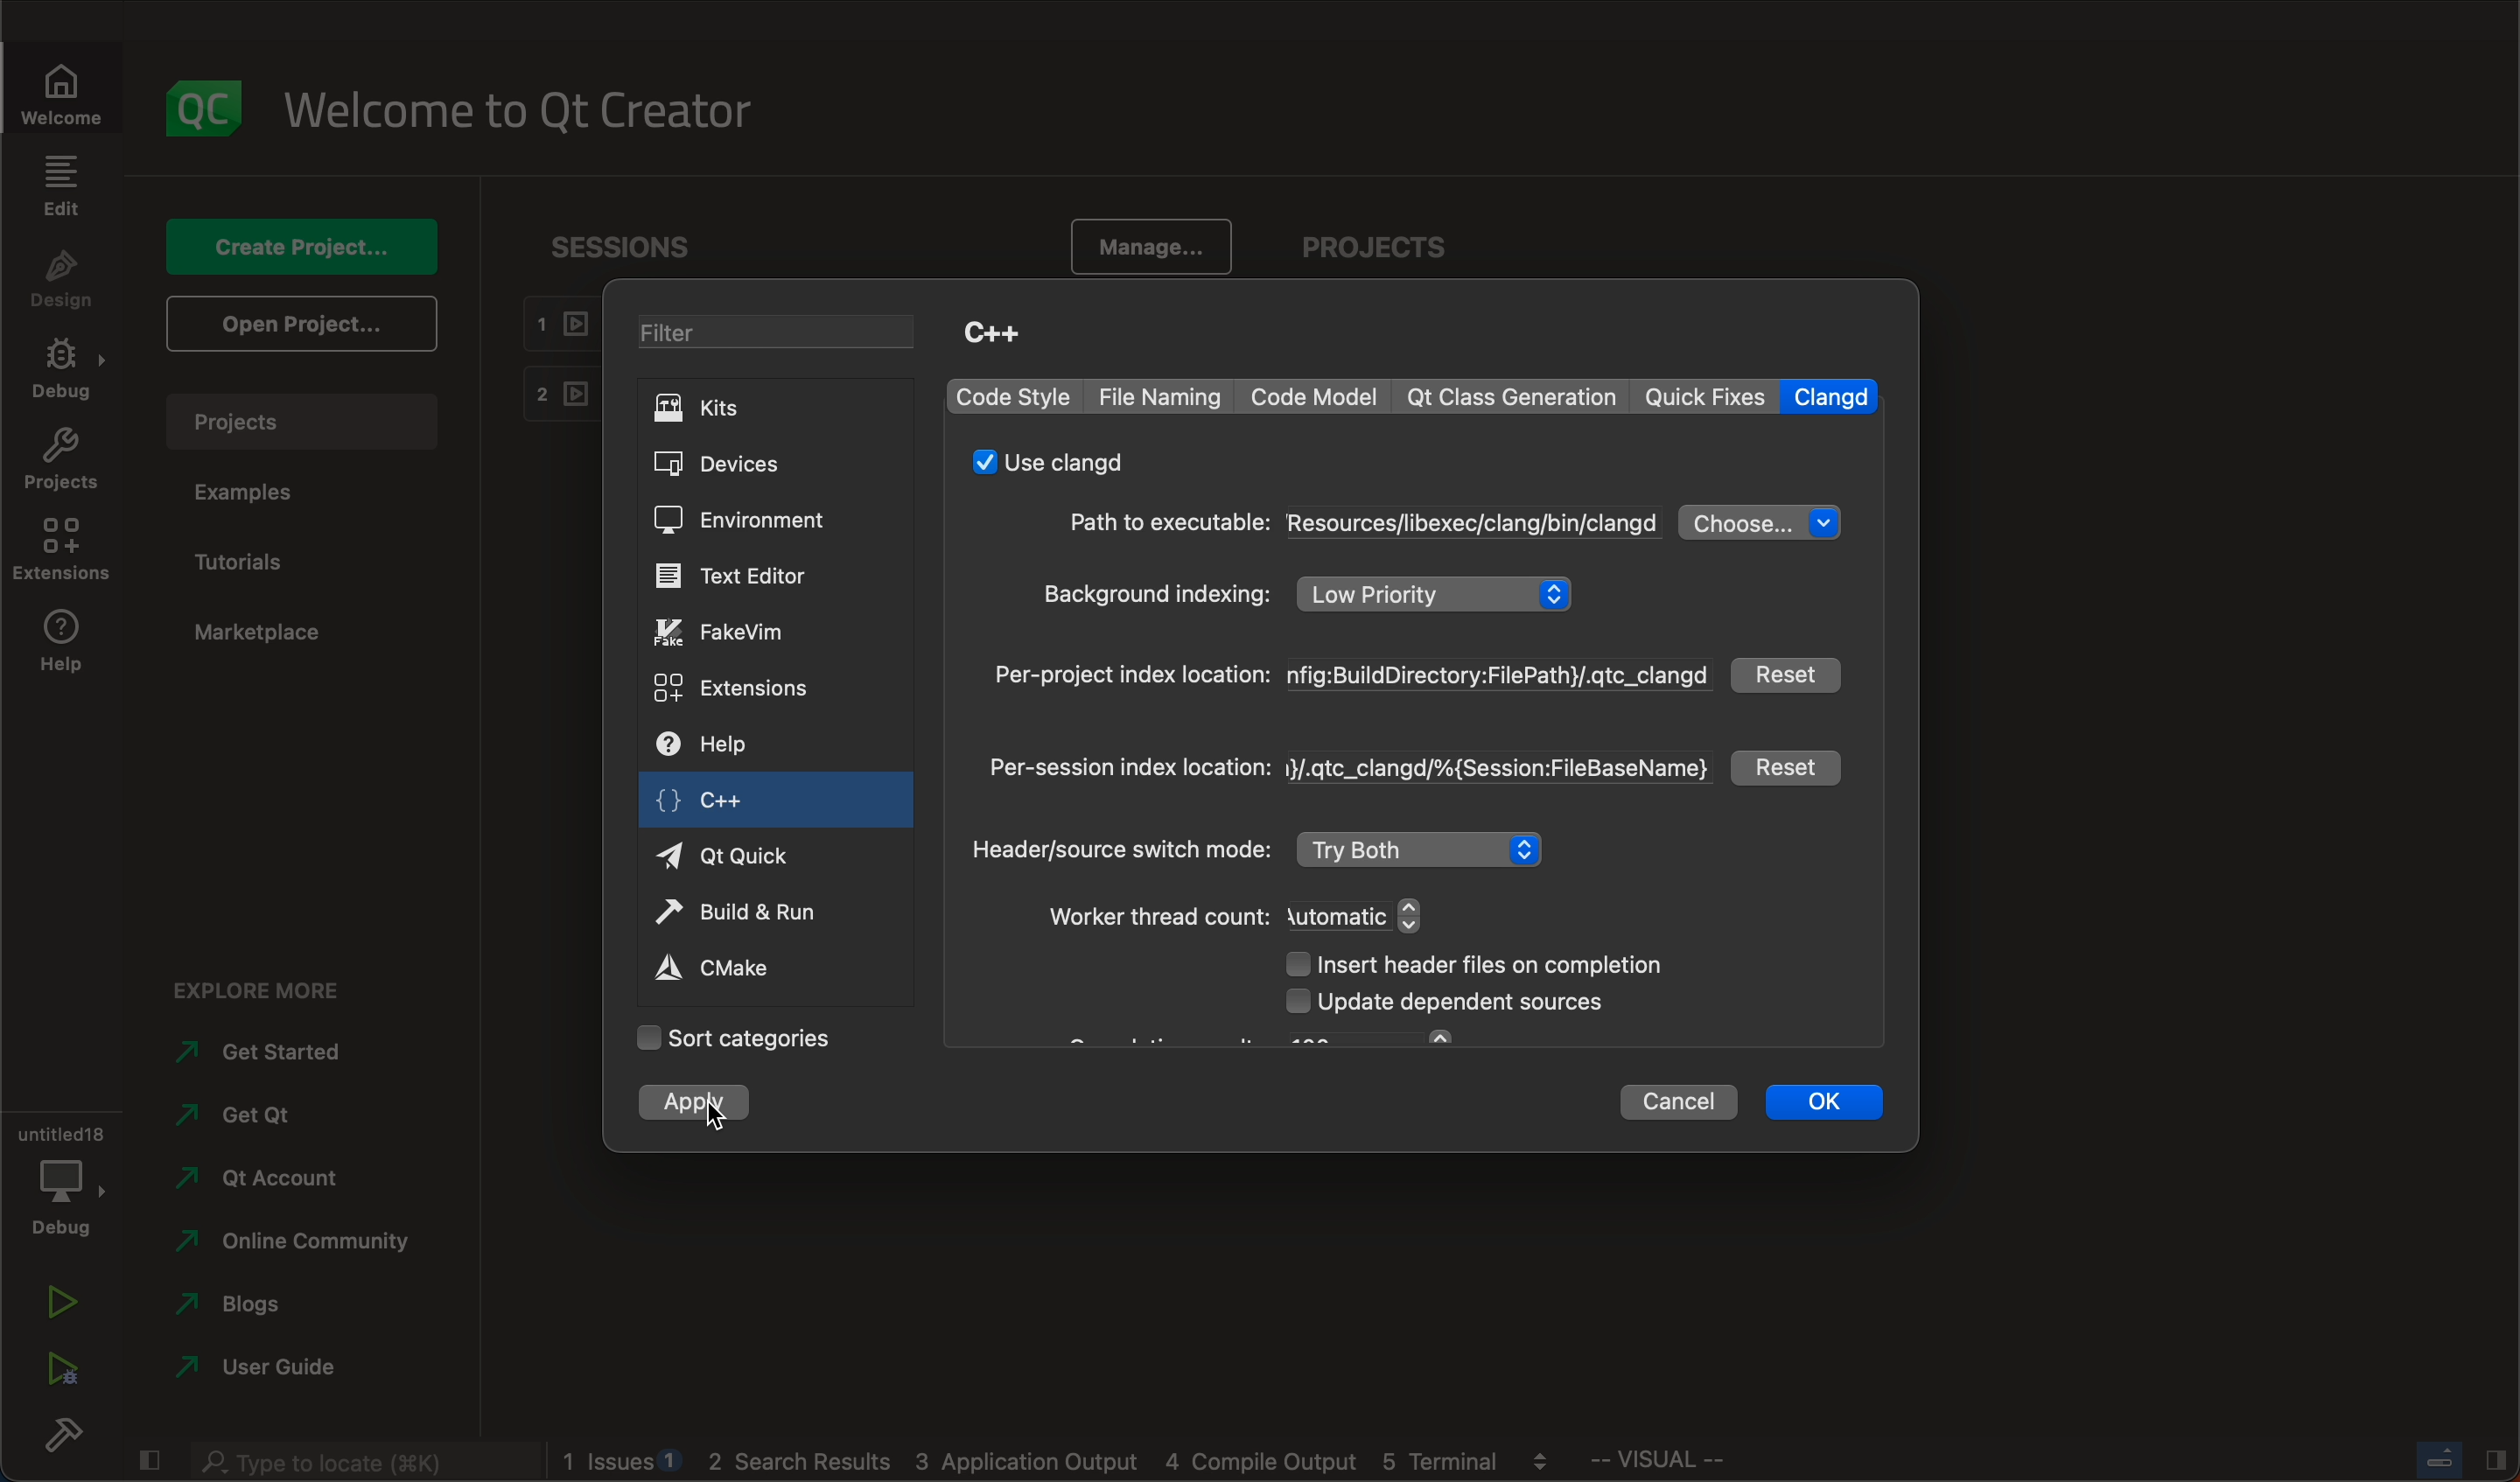 The width and height of the screenshot is (2520, 1482). I want to click on FILTER, so click(772, 335).